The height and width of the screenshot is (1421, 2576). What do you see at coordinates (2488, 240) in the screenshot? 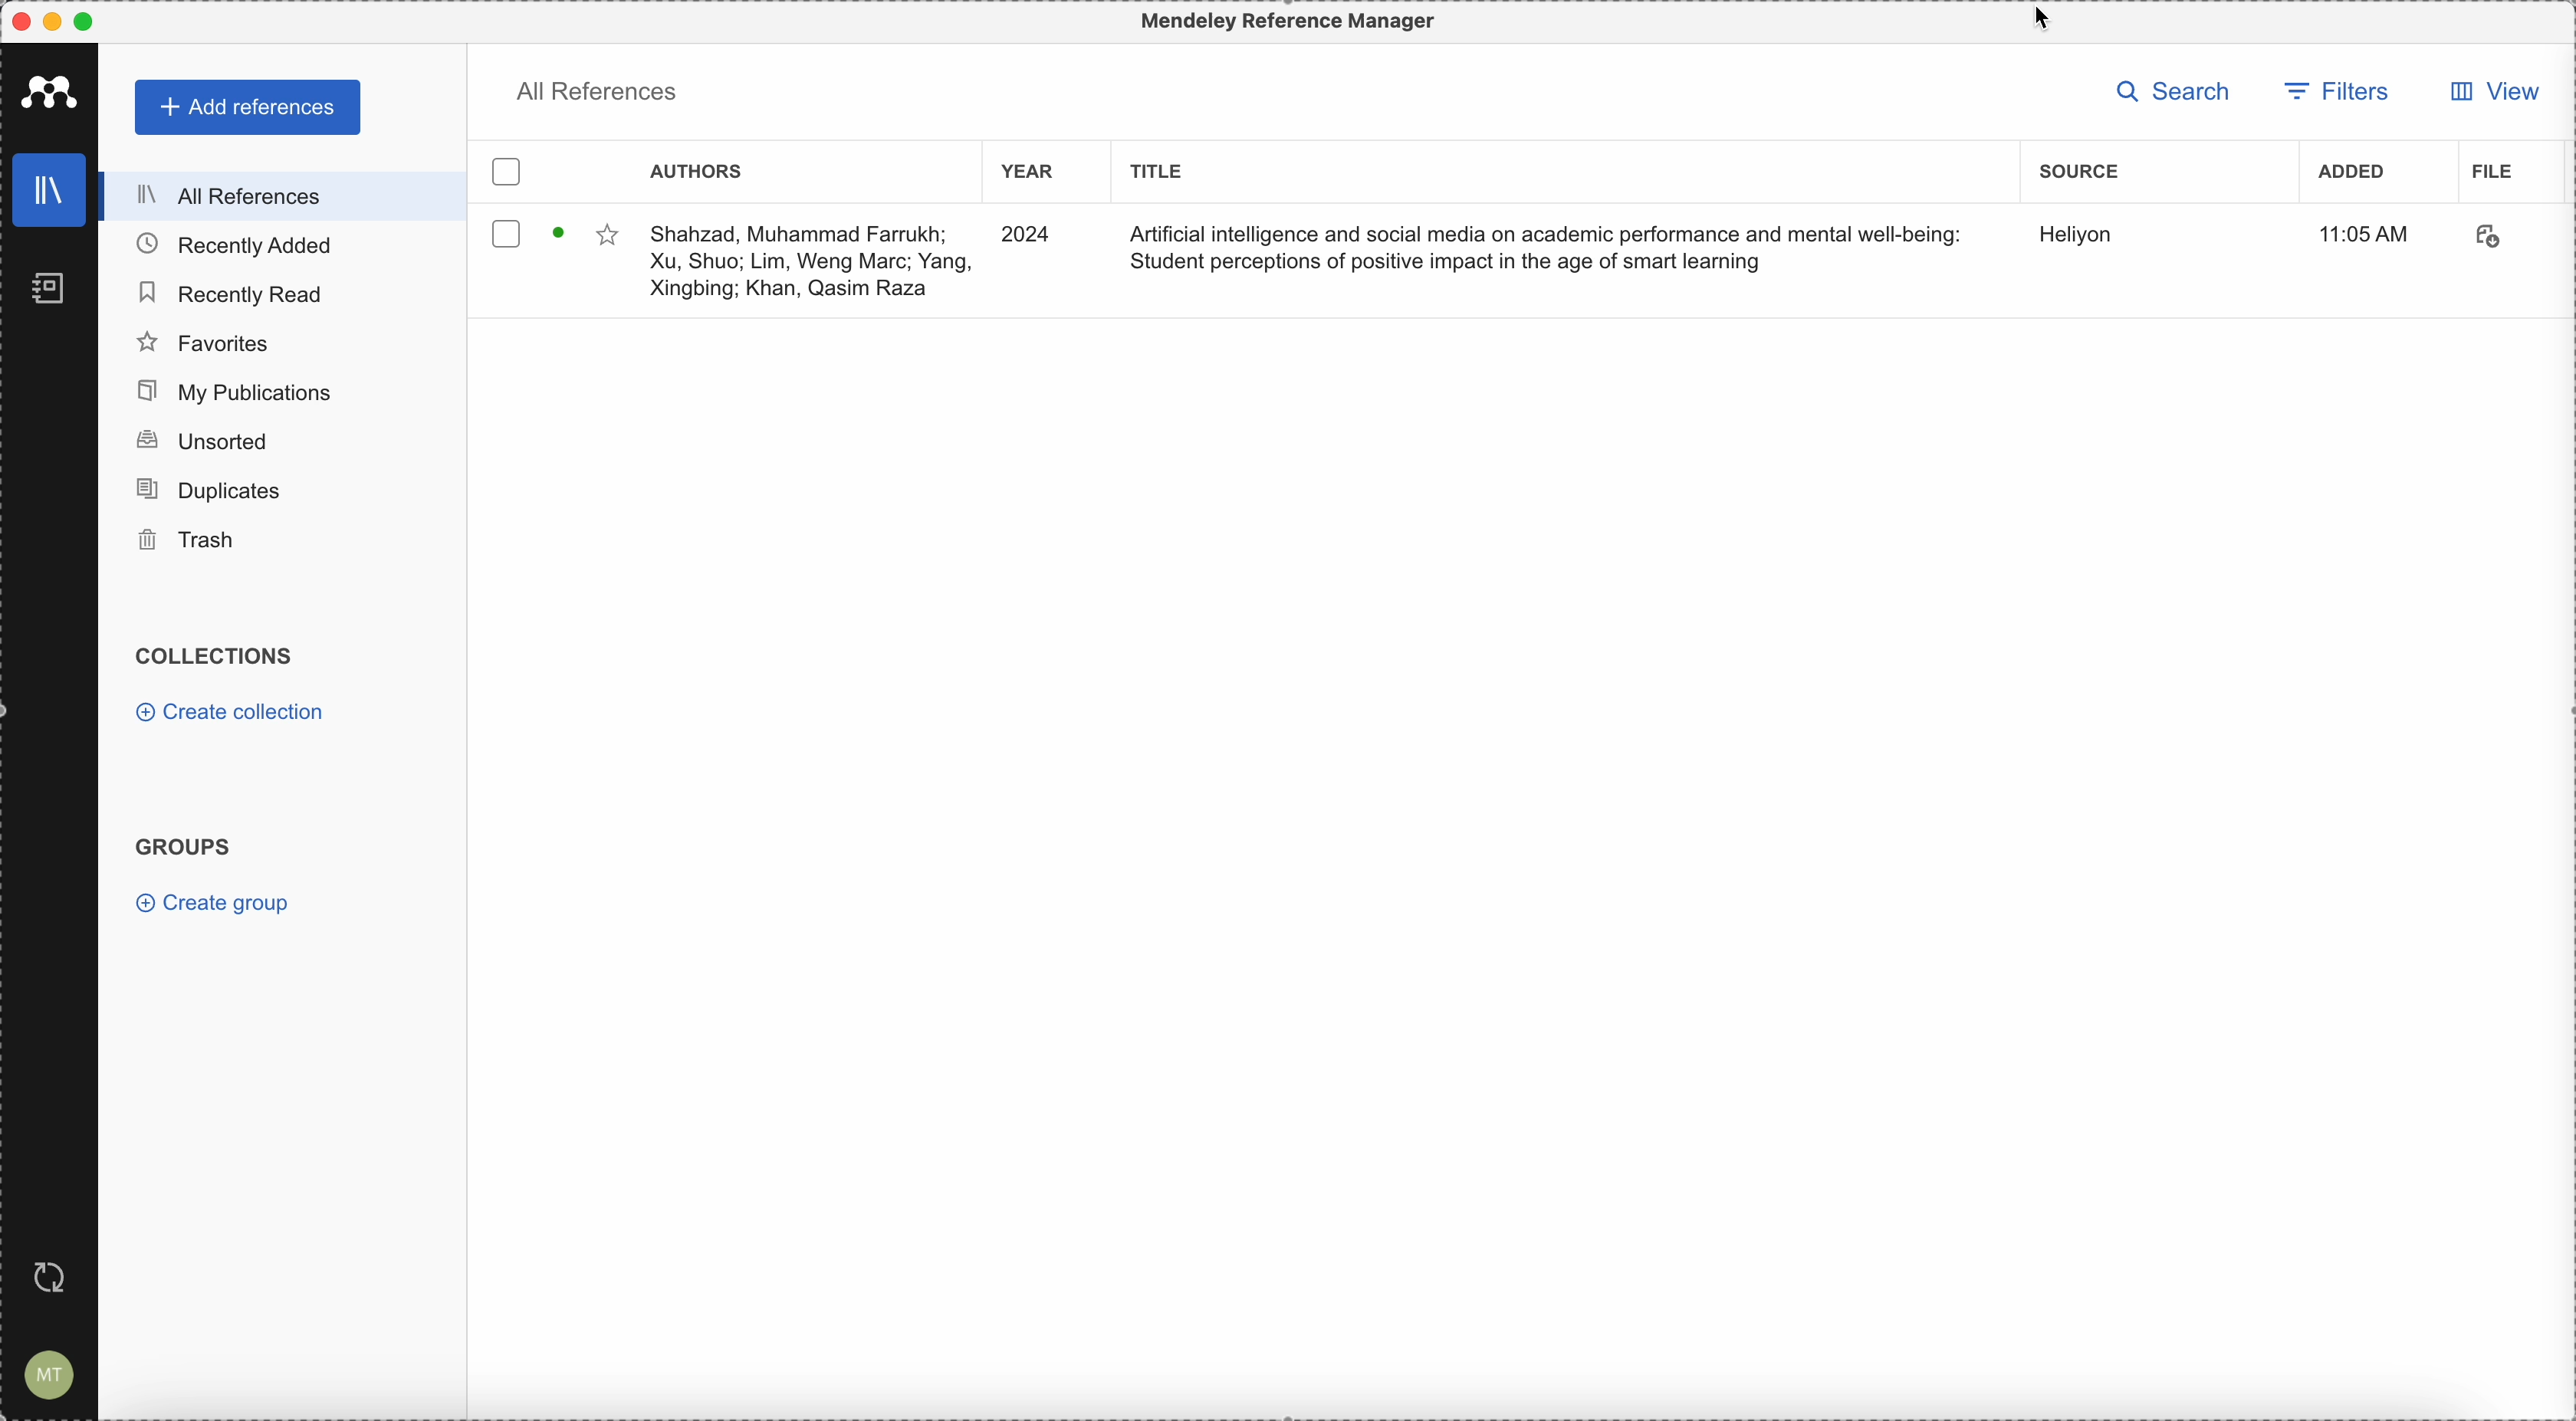
I see `download document` at bounding box center [2488, 240].